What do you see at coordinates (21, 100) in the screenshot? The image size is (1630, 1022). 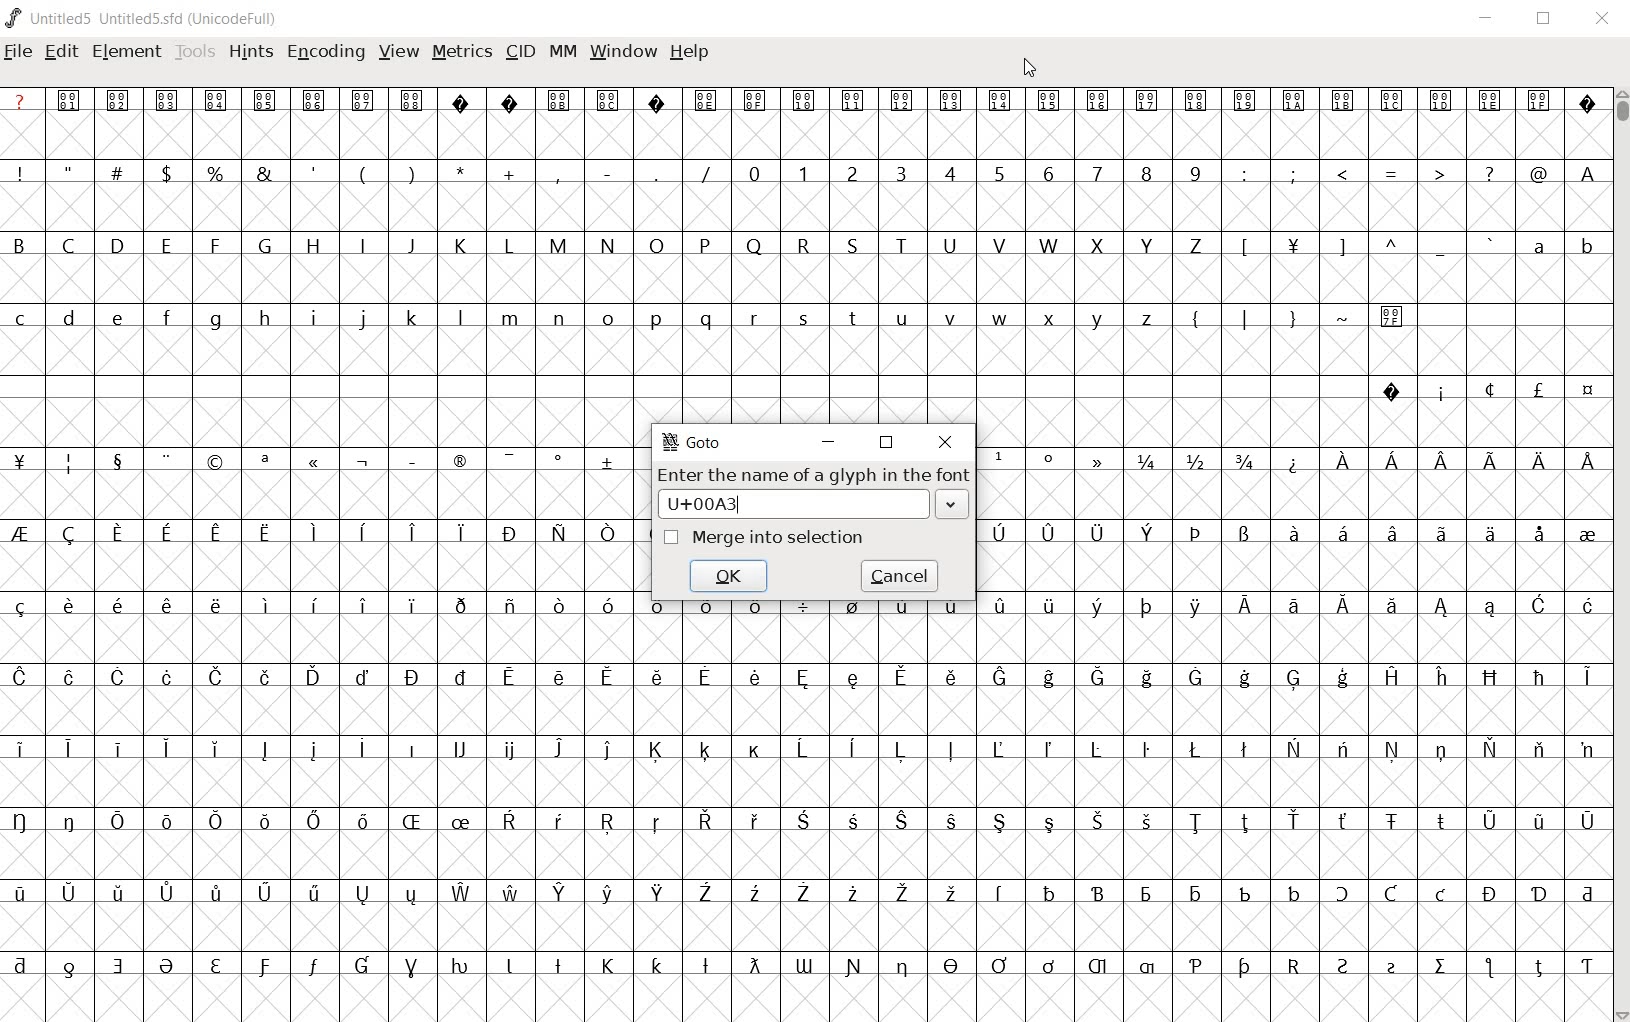 I see `?` at bounding box center [21, 100].